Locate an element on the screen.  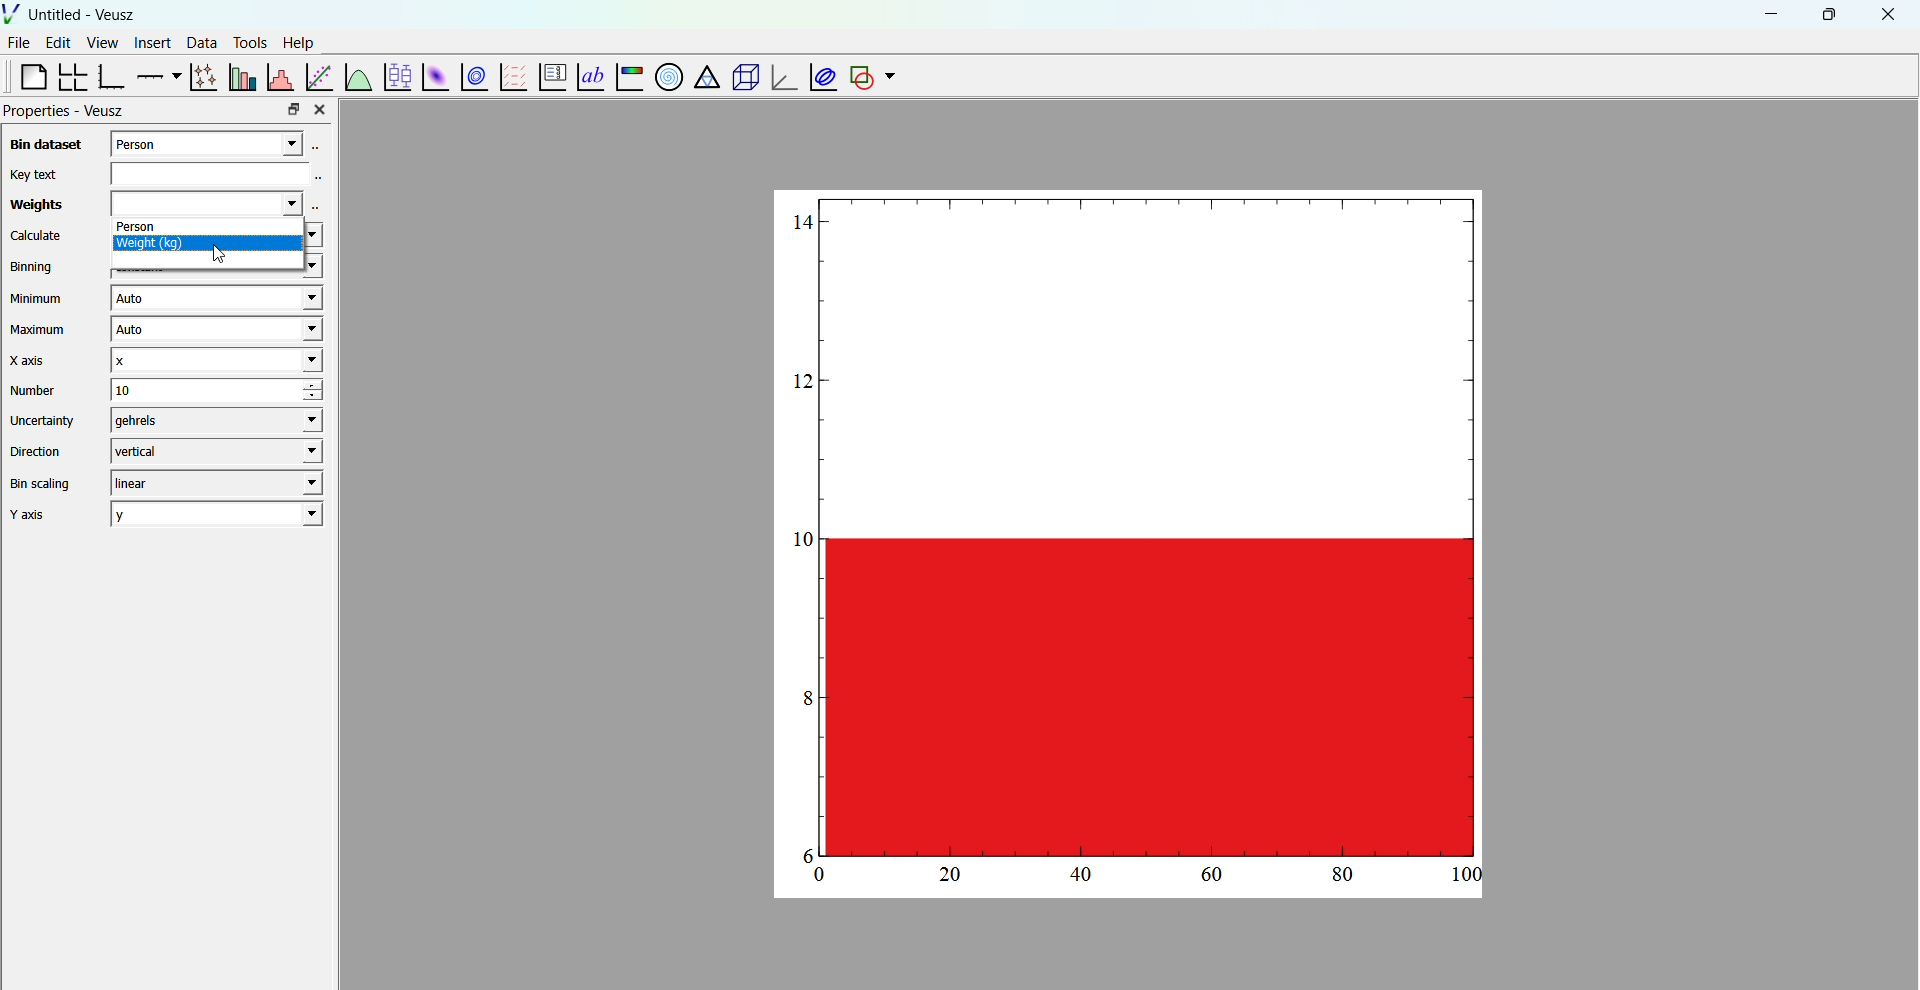
gehrels is located at coordinates (212, 421).